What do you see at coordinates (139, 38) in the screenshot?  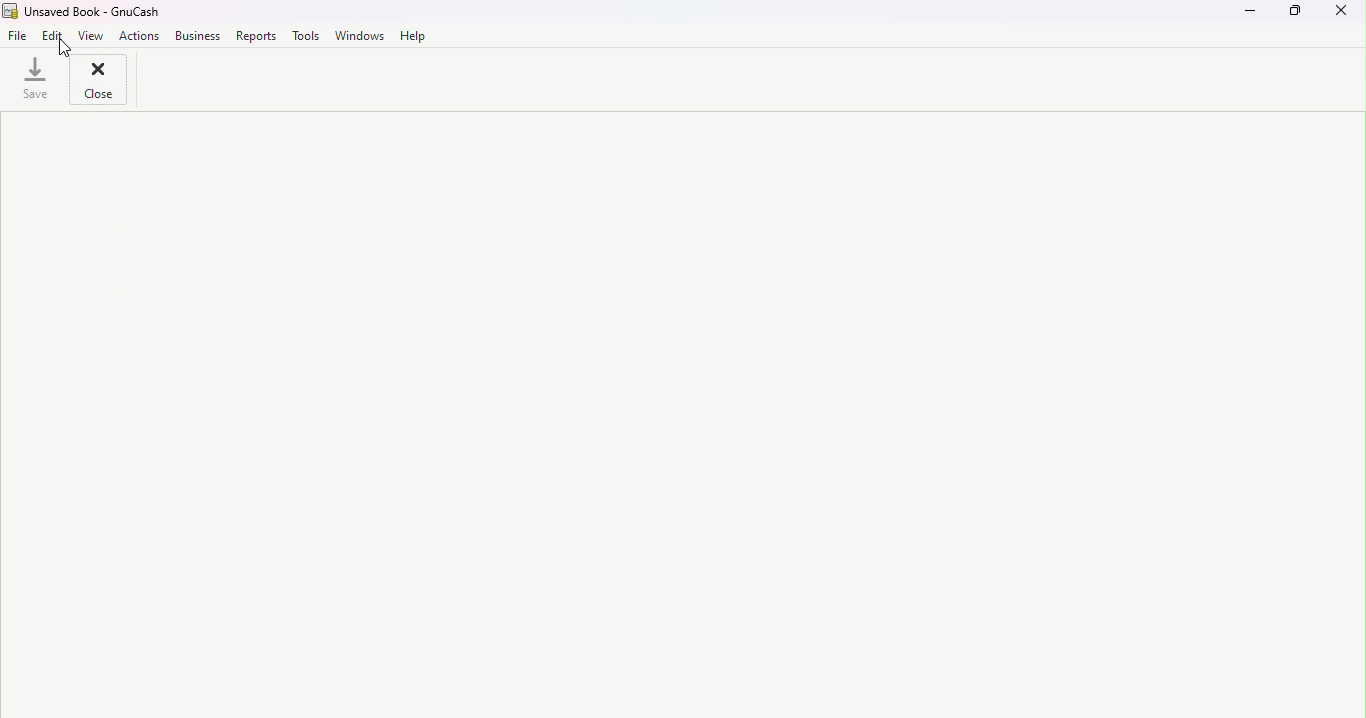 I see `Actions` at bounding box center [139, 38].